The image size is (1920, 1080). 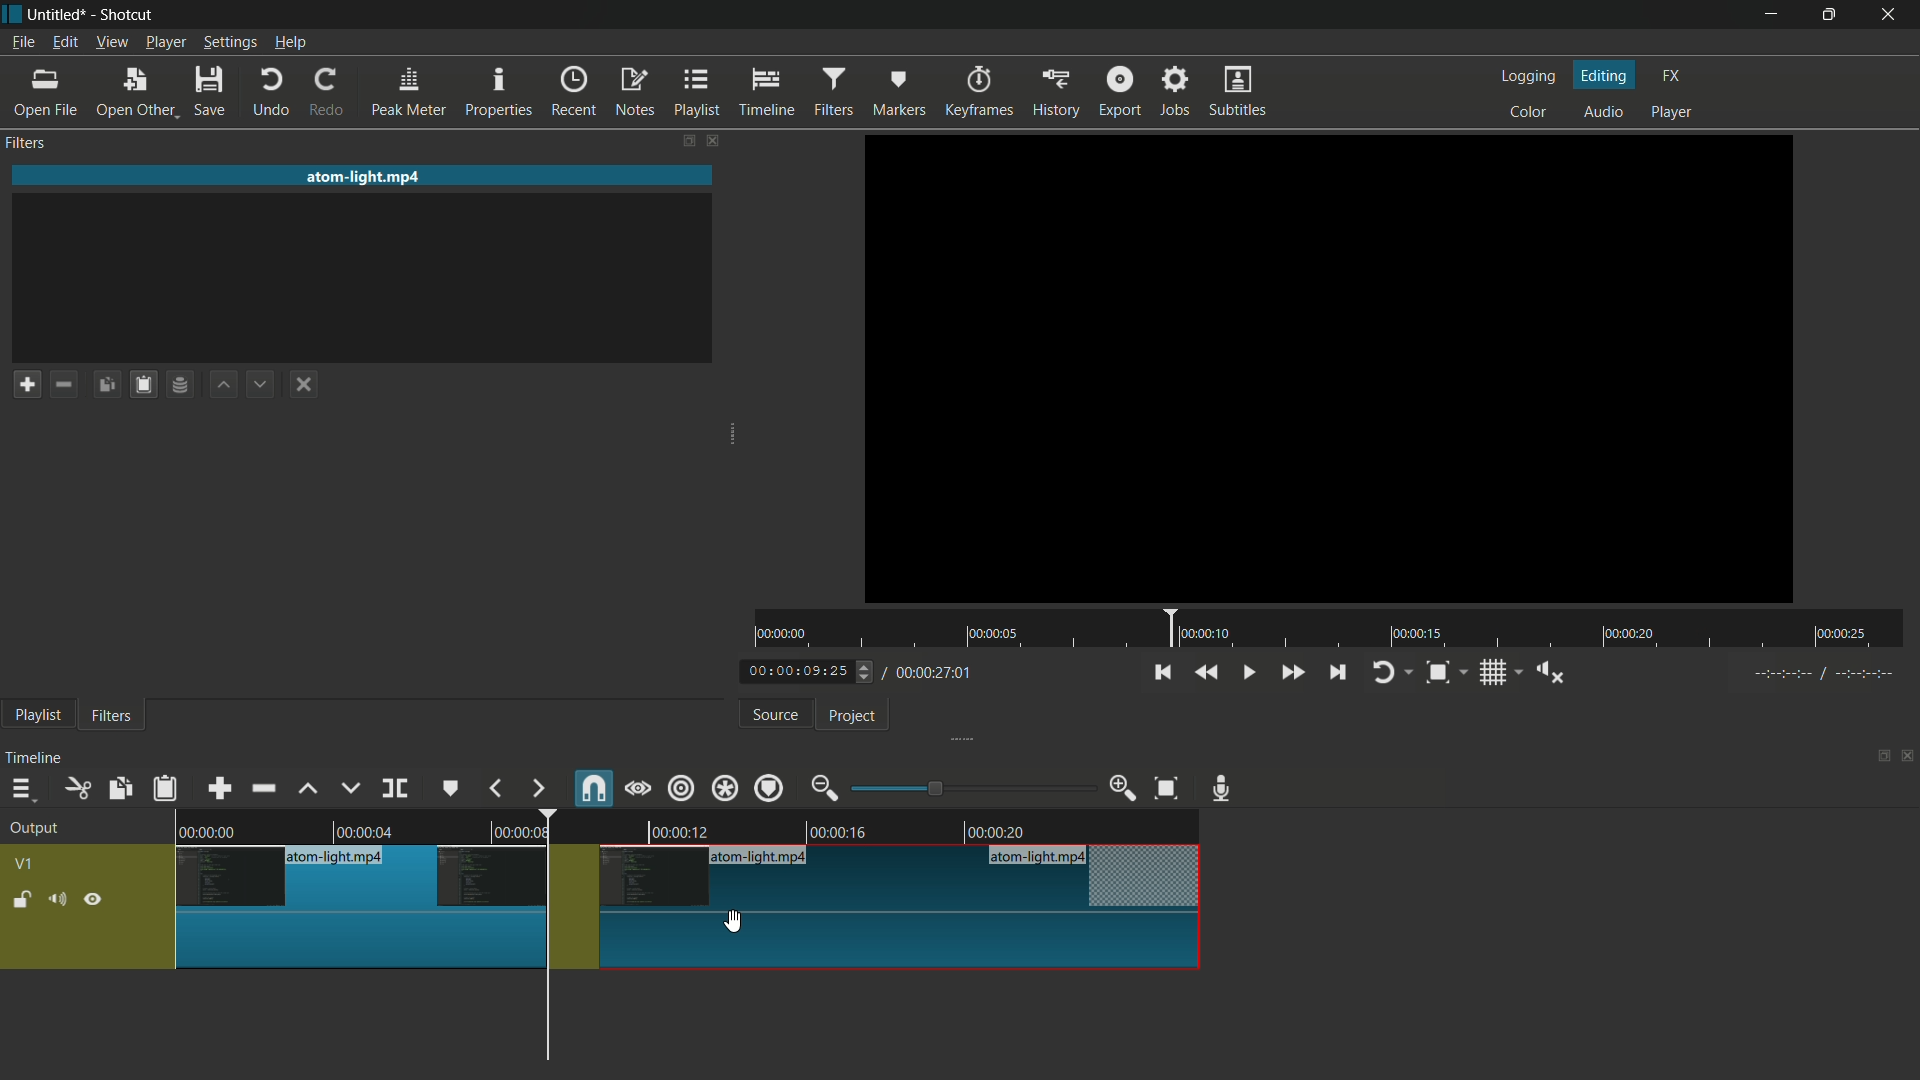 What do you see at coordinates (577, 92) in the screenshot?
I see `recent` at bounding box center [577, 92].